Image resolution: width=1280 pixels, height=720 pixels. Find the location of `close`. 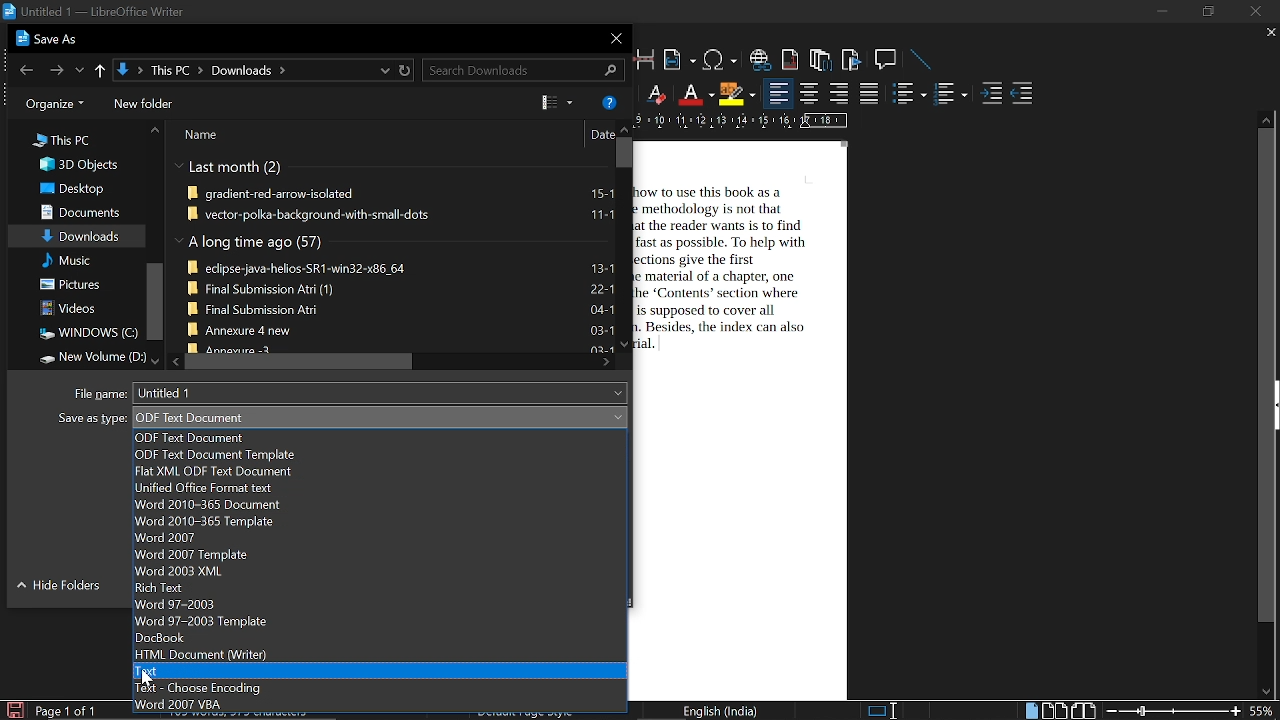

close is located at coordinates (613, 38).